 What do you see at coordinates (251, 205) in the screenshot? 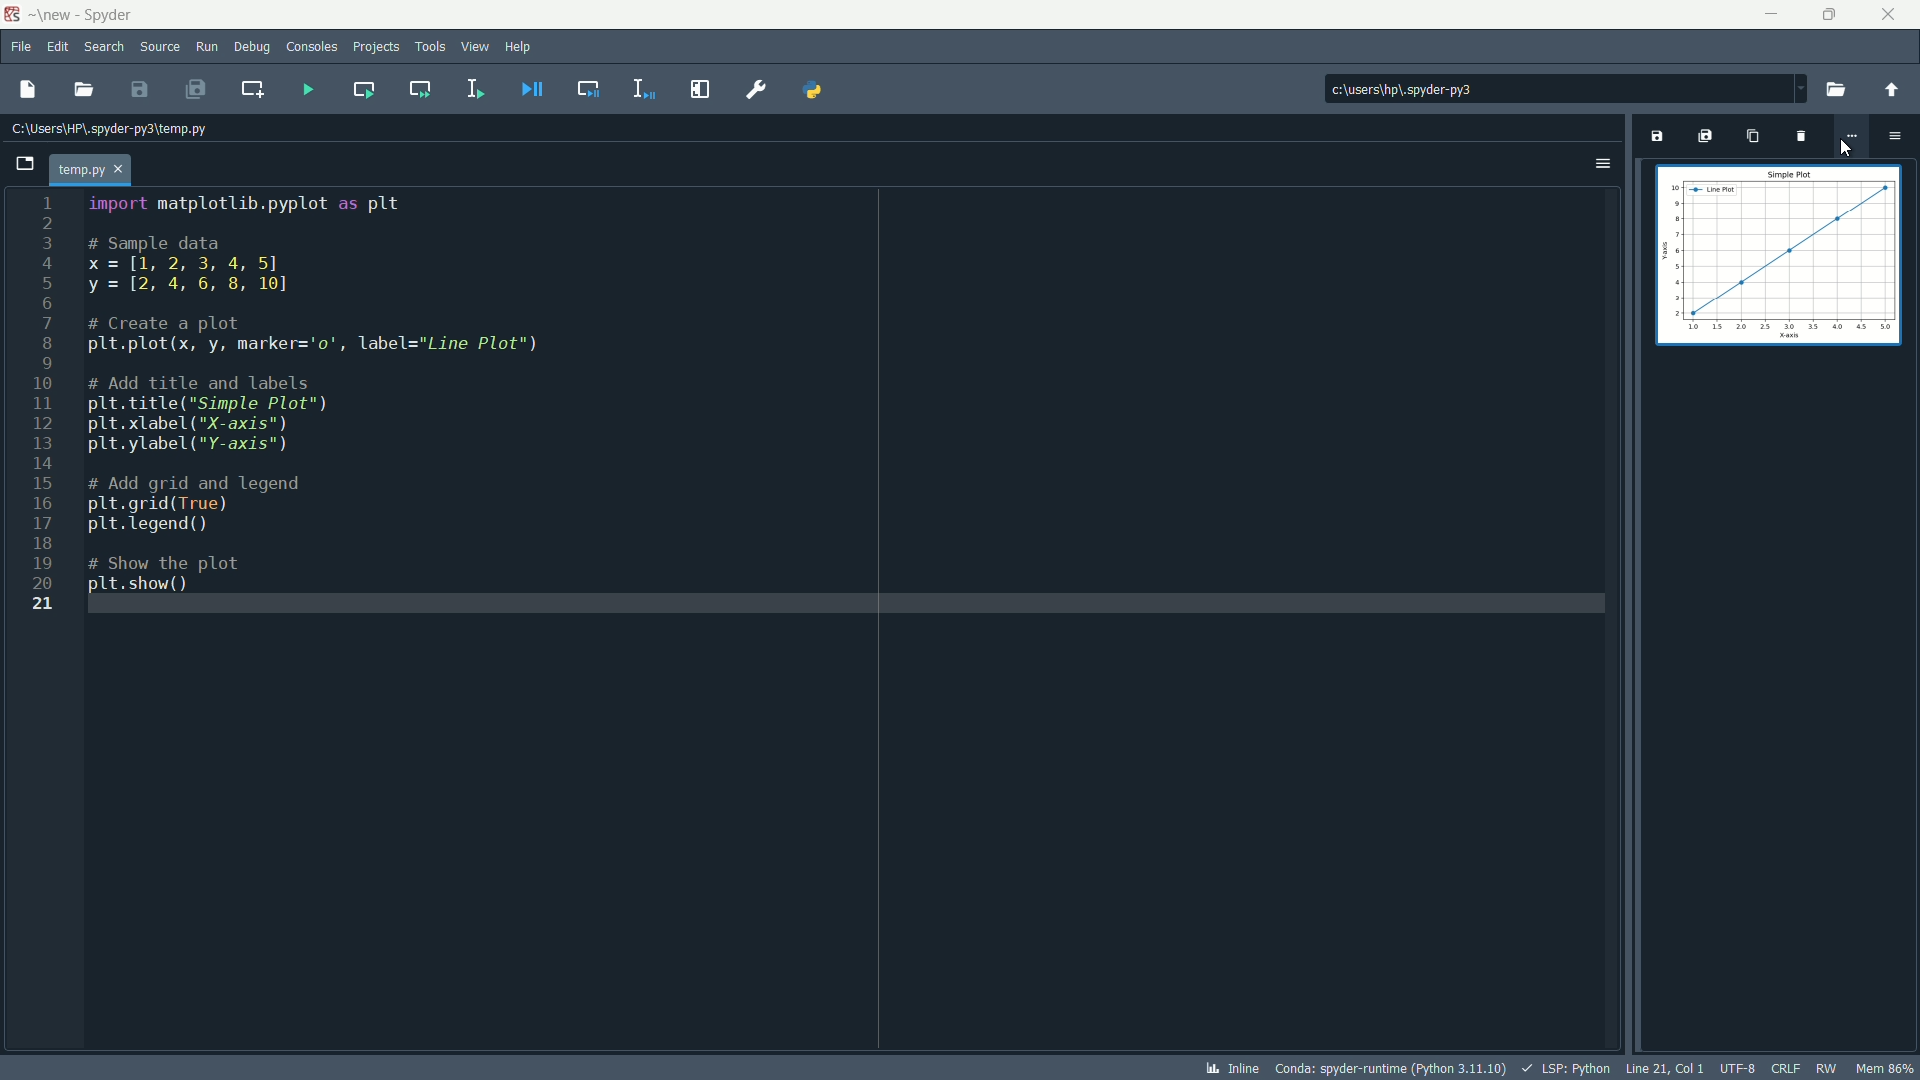
I see `import matplotlib.pyplot as plt` at bounding box center [251, 205].